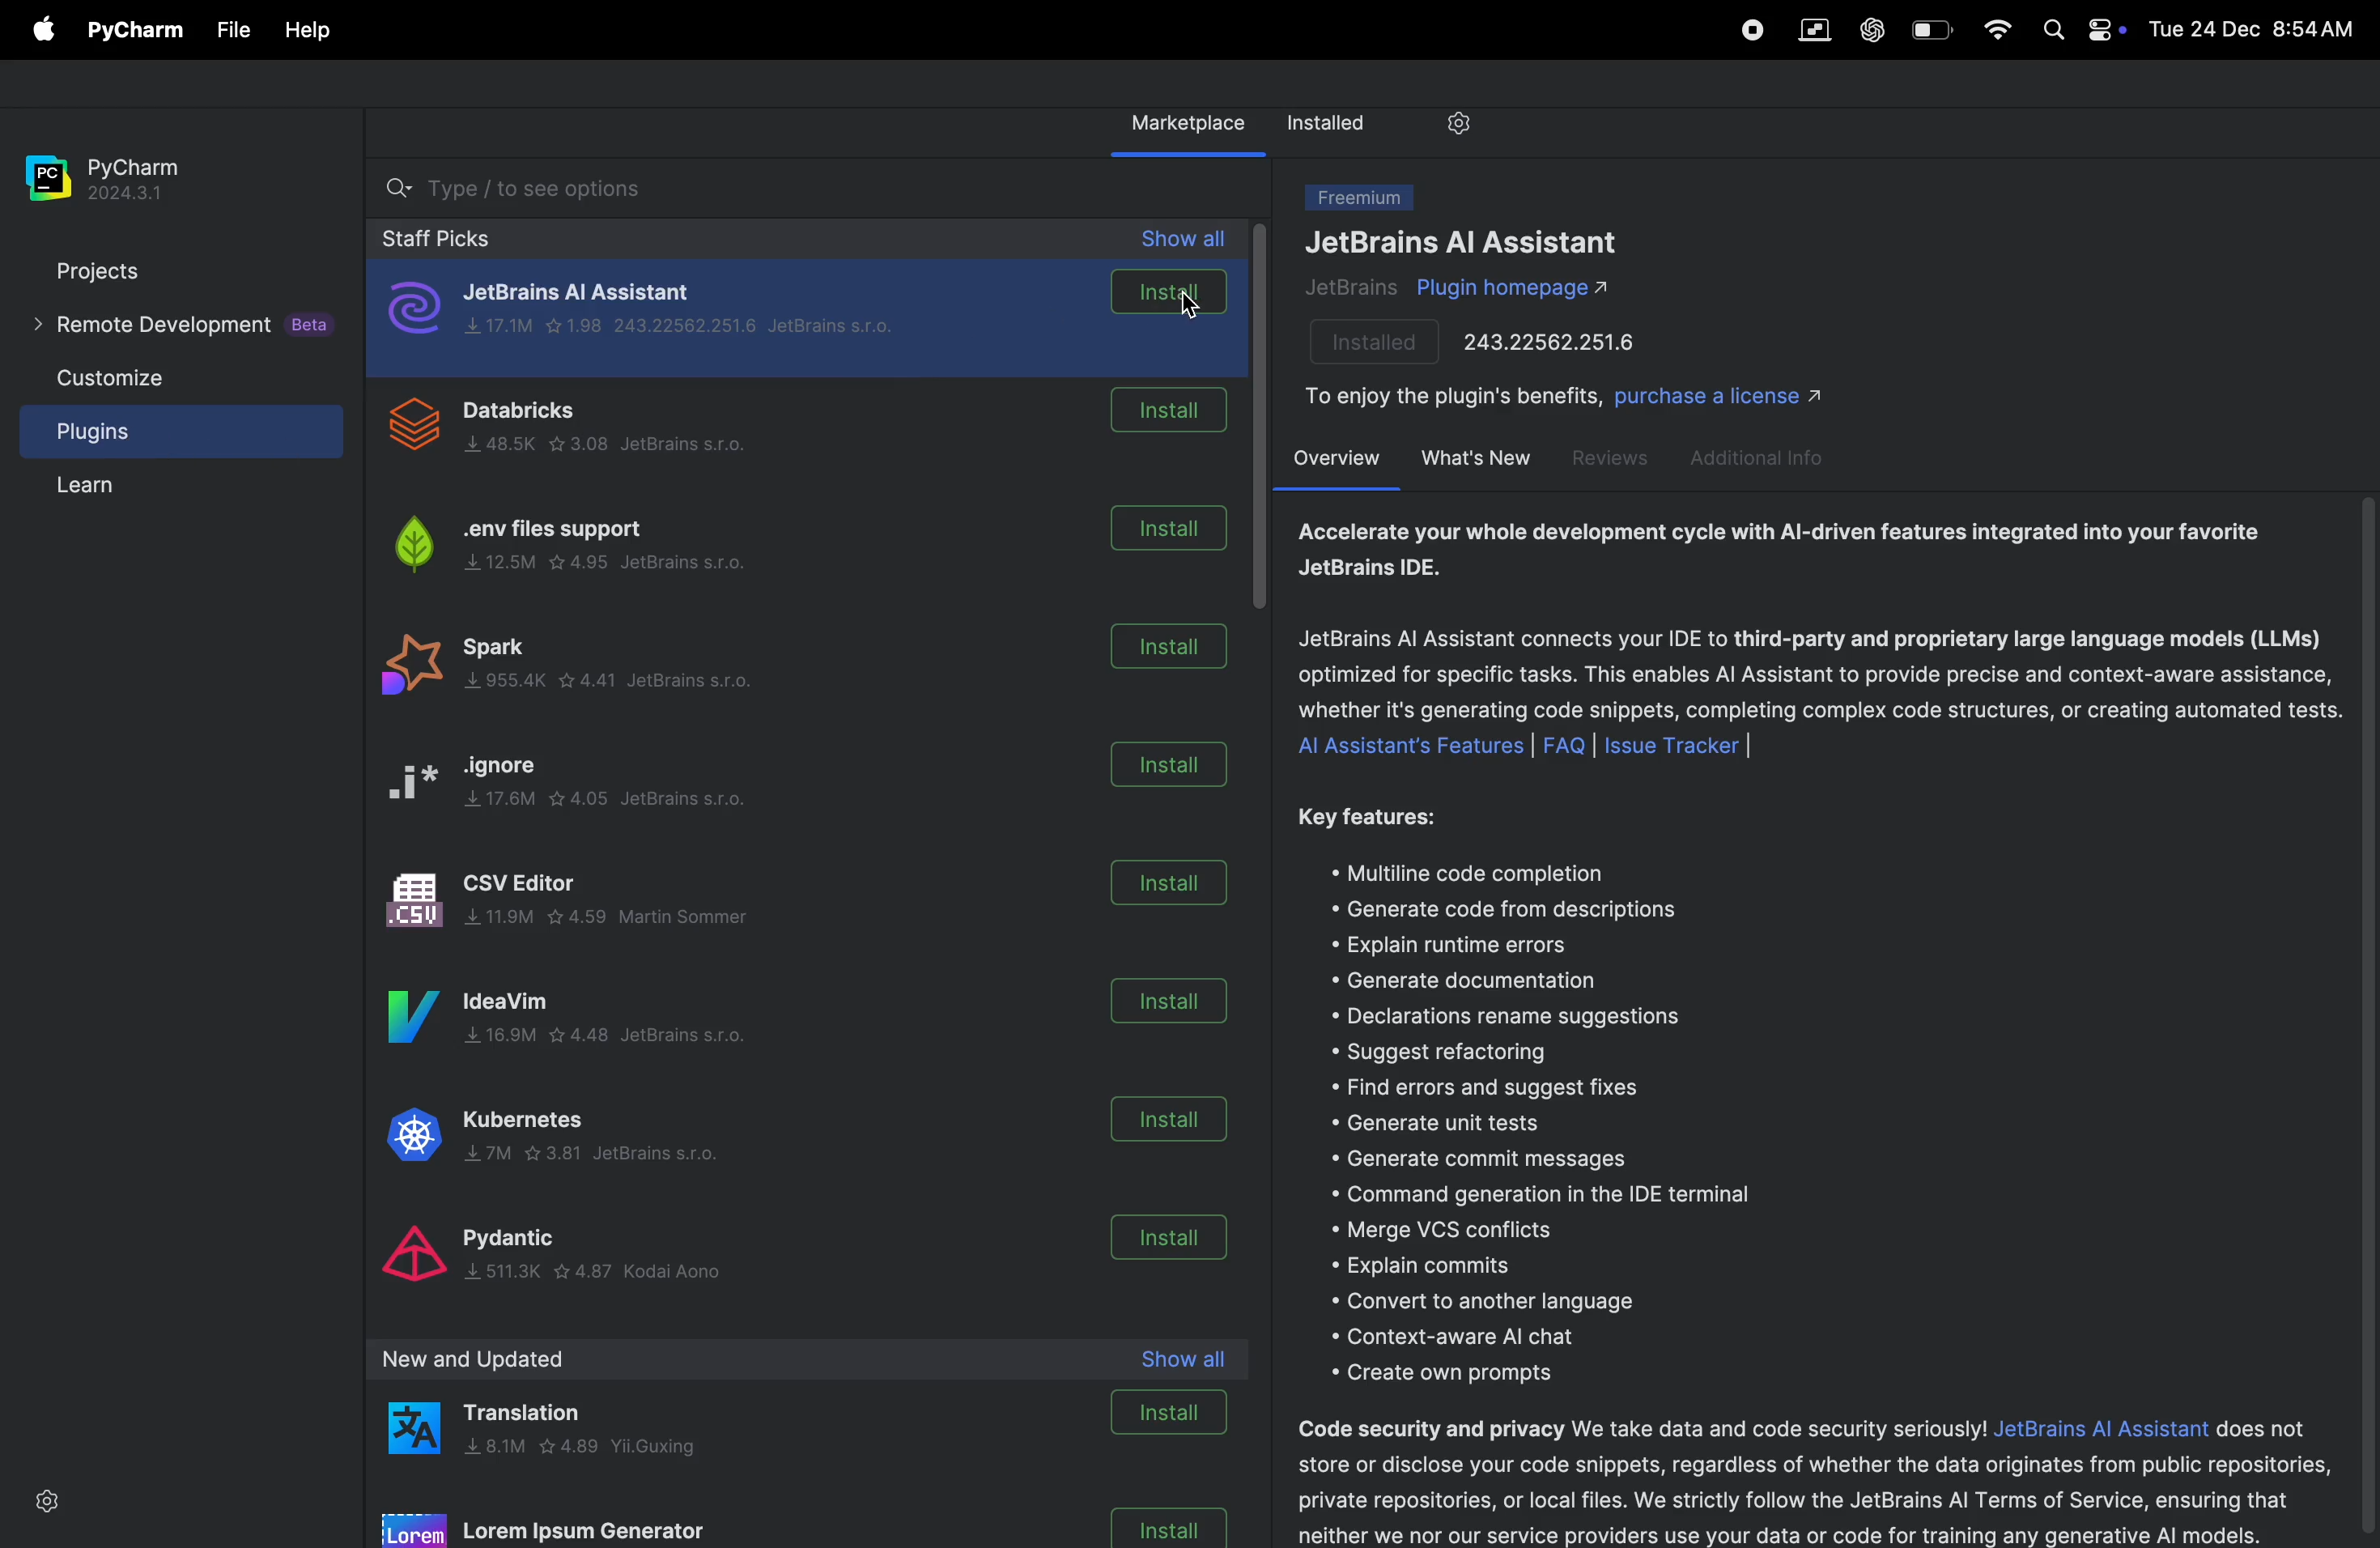  What do you see at coordinates (2076, 31) in the screenshot?
I see `apple widgets` at bounding box center [2076, 31].